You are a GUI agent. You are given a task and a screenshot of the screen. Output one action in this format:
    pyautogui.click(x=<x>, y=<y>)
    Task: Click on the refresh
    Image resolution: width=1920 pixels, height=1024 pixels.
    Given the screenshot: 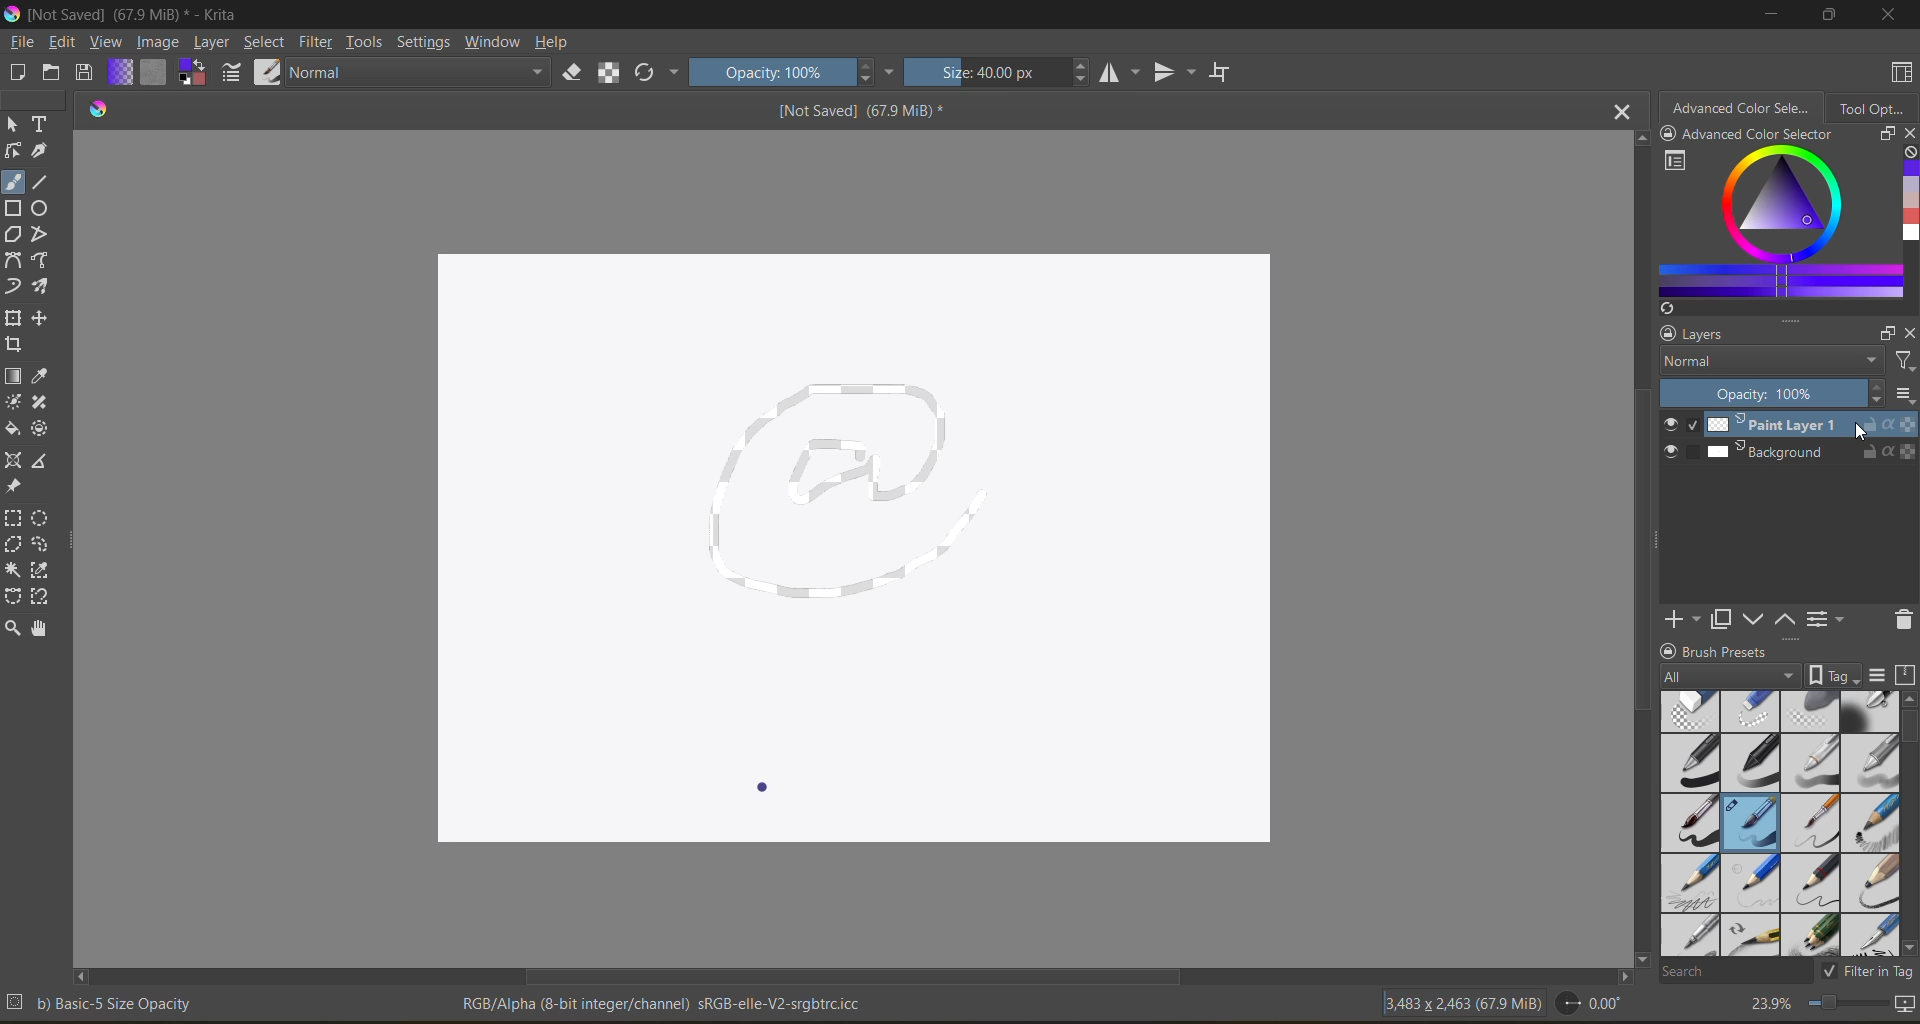 What is the action you would take?
    pyautogui.click(x=1663, y=308)
    